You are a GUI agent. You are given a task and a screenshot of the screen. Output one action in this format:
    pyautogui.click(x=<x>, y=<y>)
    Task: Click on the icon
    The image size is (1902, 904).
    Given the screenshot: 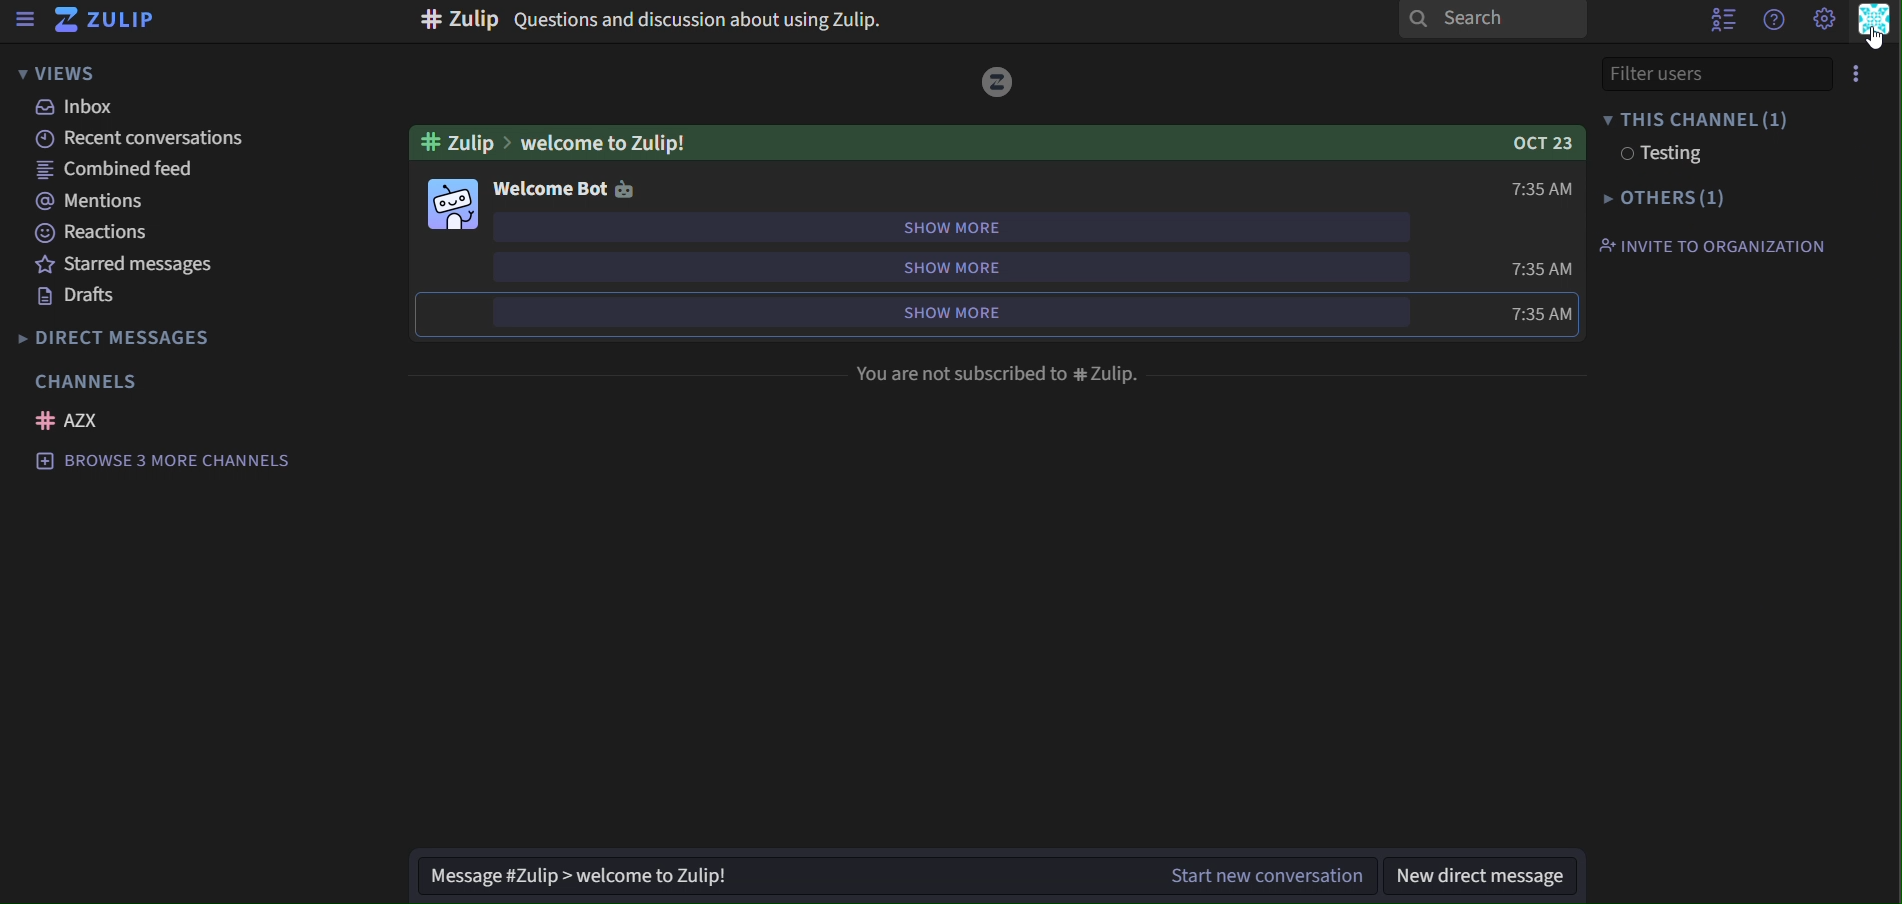 What is the action you would take?
    pyautogui.click(x=1004, y=82)
    